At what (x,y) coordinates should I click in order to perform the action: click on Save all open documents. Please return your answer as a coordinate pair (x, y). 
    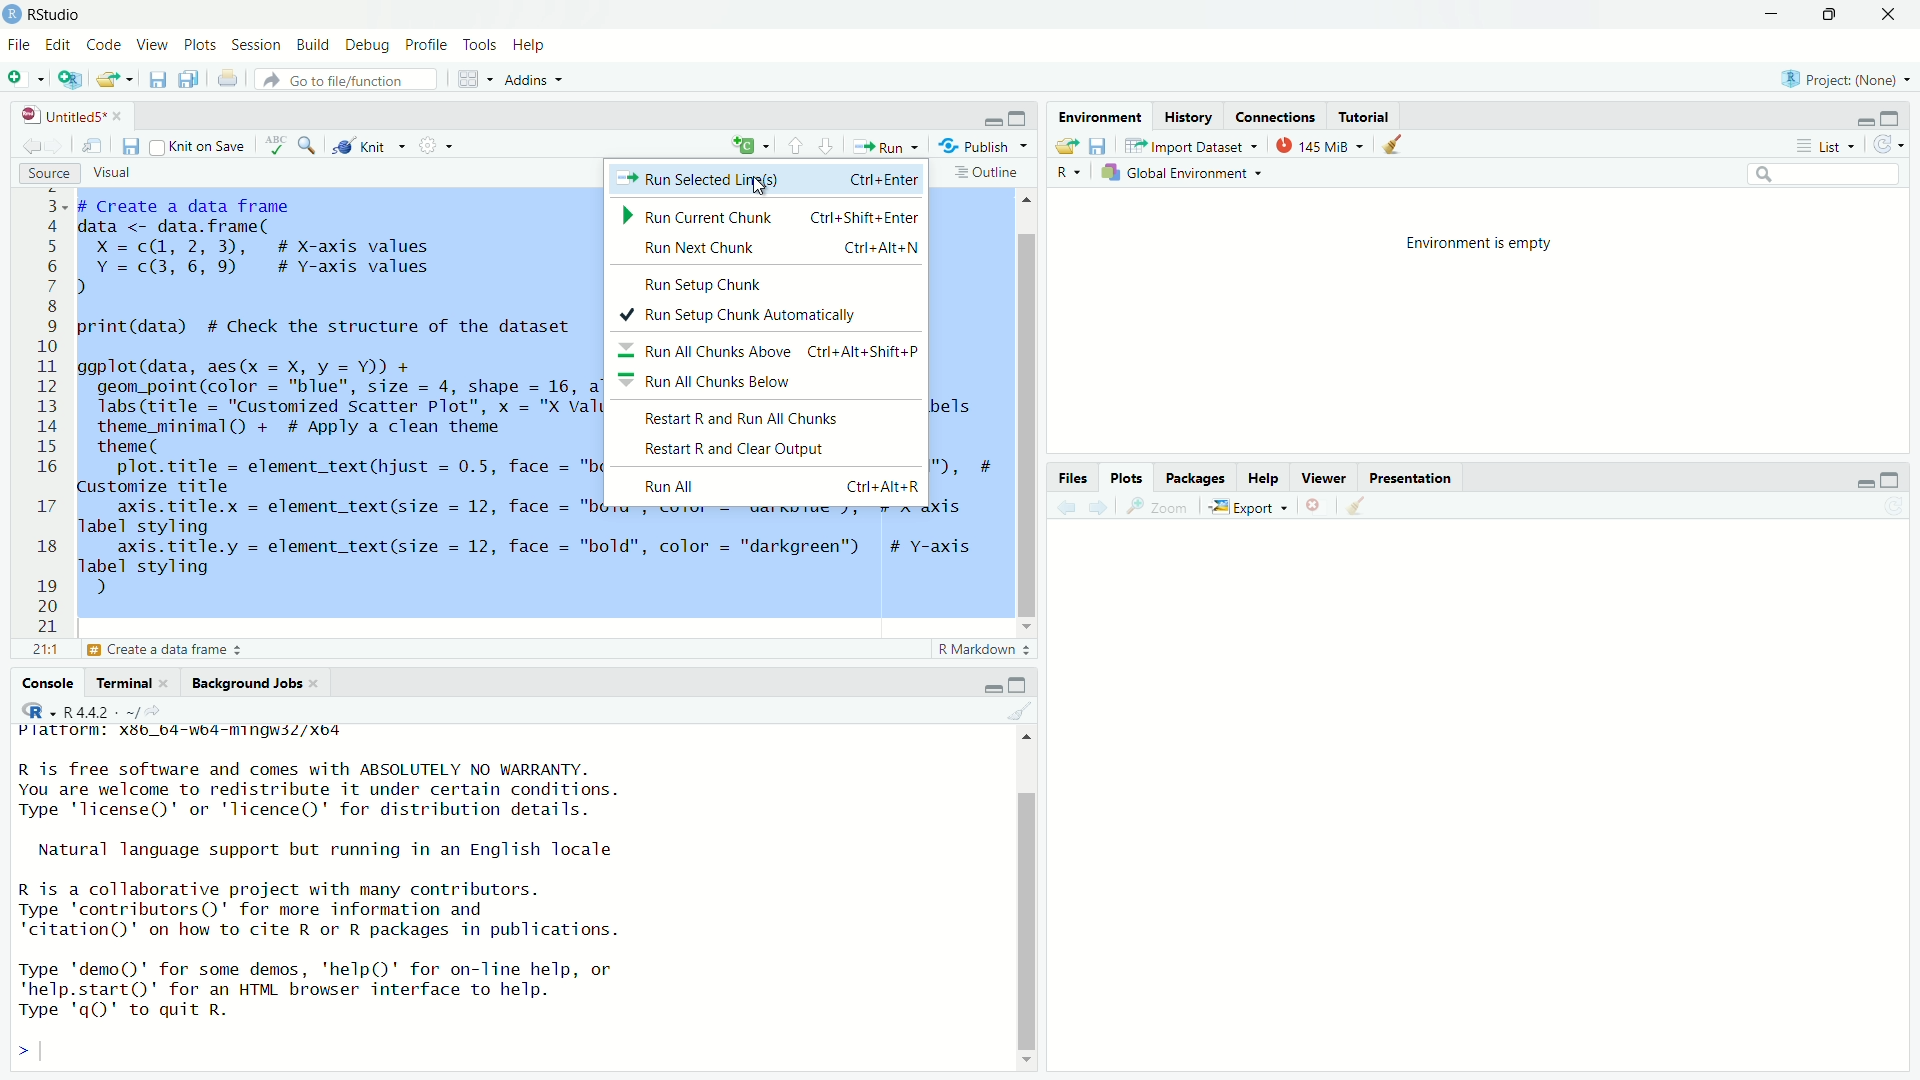
    Looking at the image, I should click on (190, 79).